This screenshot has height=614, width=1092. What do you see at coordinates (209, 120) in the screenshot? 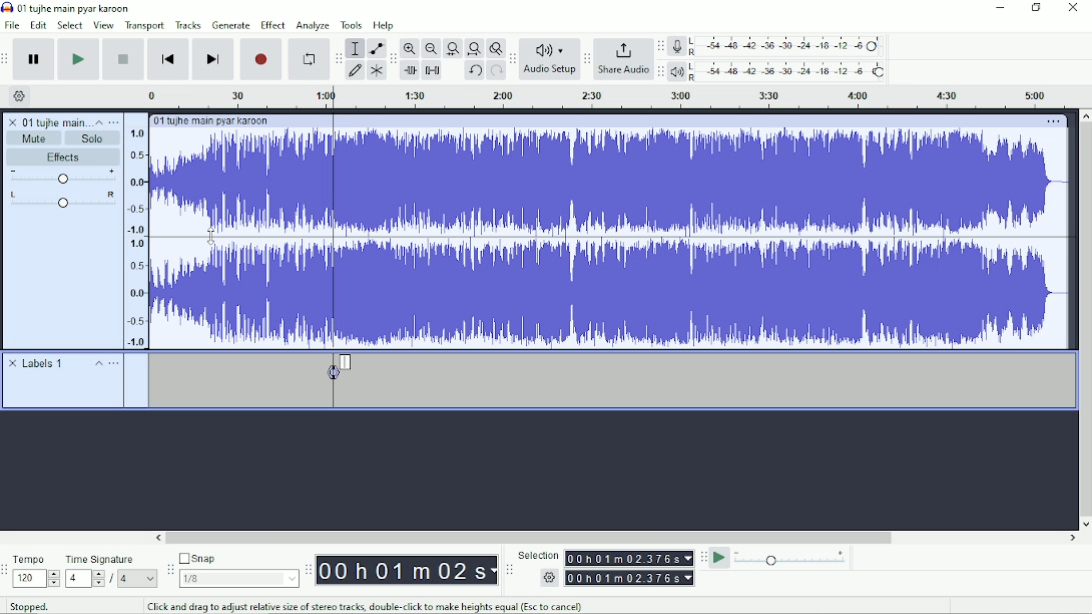
I see `Track title` at bounding box center [209, 120].